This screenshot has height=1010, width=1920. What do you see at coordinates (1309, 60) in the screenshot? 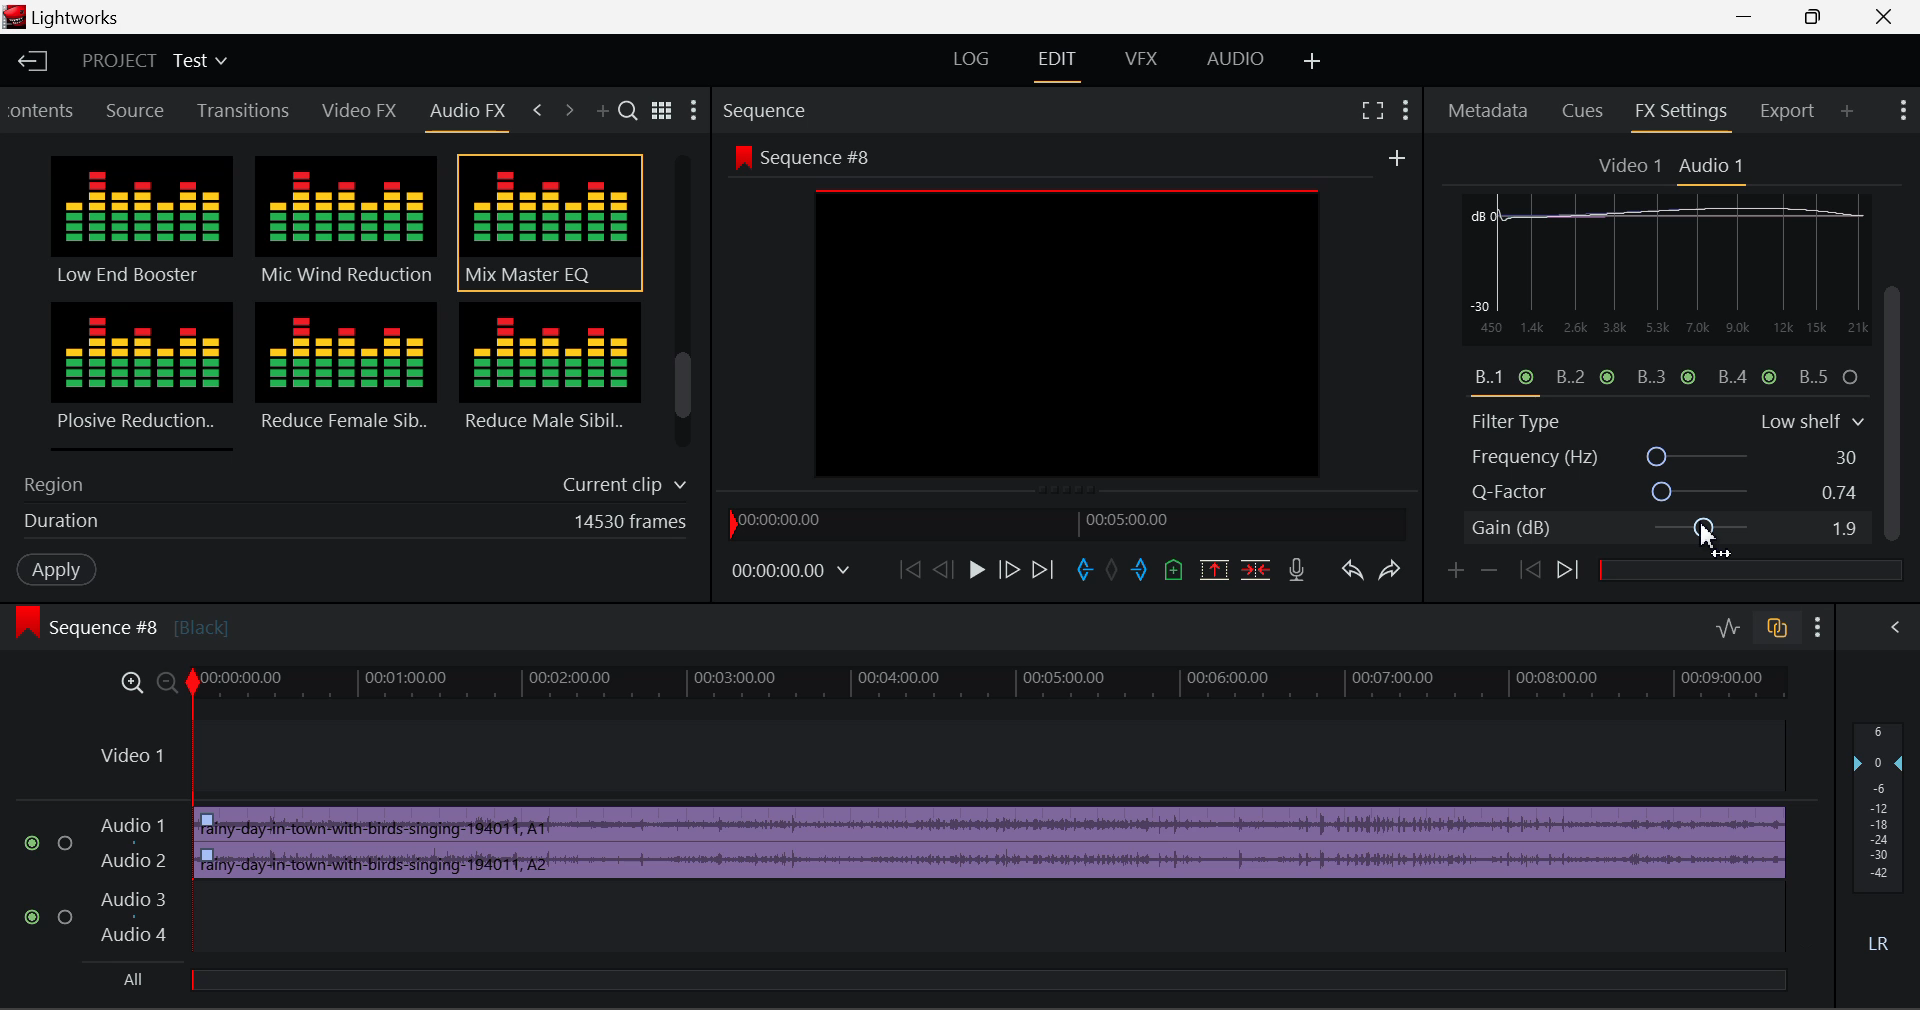
I see `Add Layout` at bounding box center [1309, 60].